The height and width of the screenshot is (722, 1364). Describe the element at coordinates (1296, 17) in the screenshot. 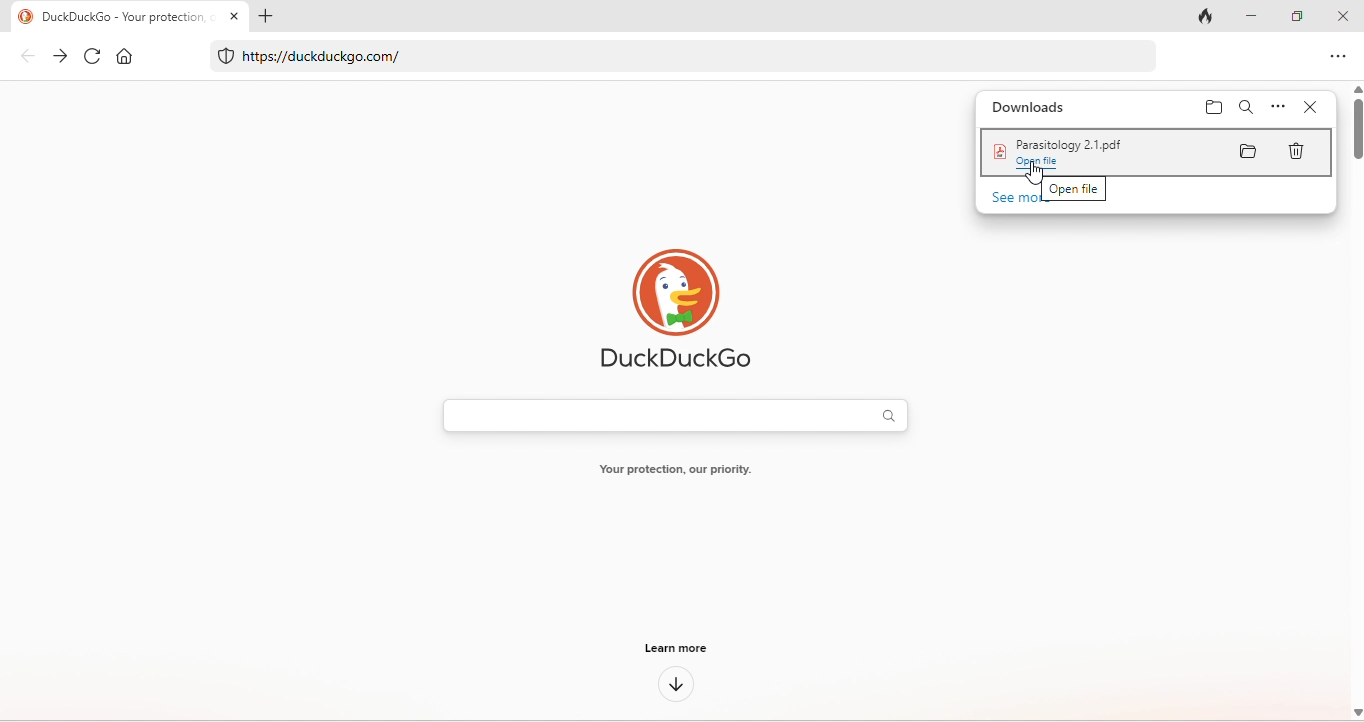

I see `maximize` at that location.